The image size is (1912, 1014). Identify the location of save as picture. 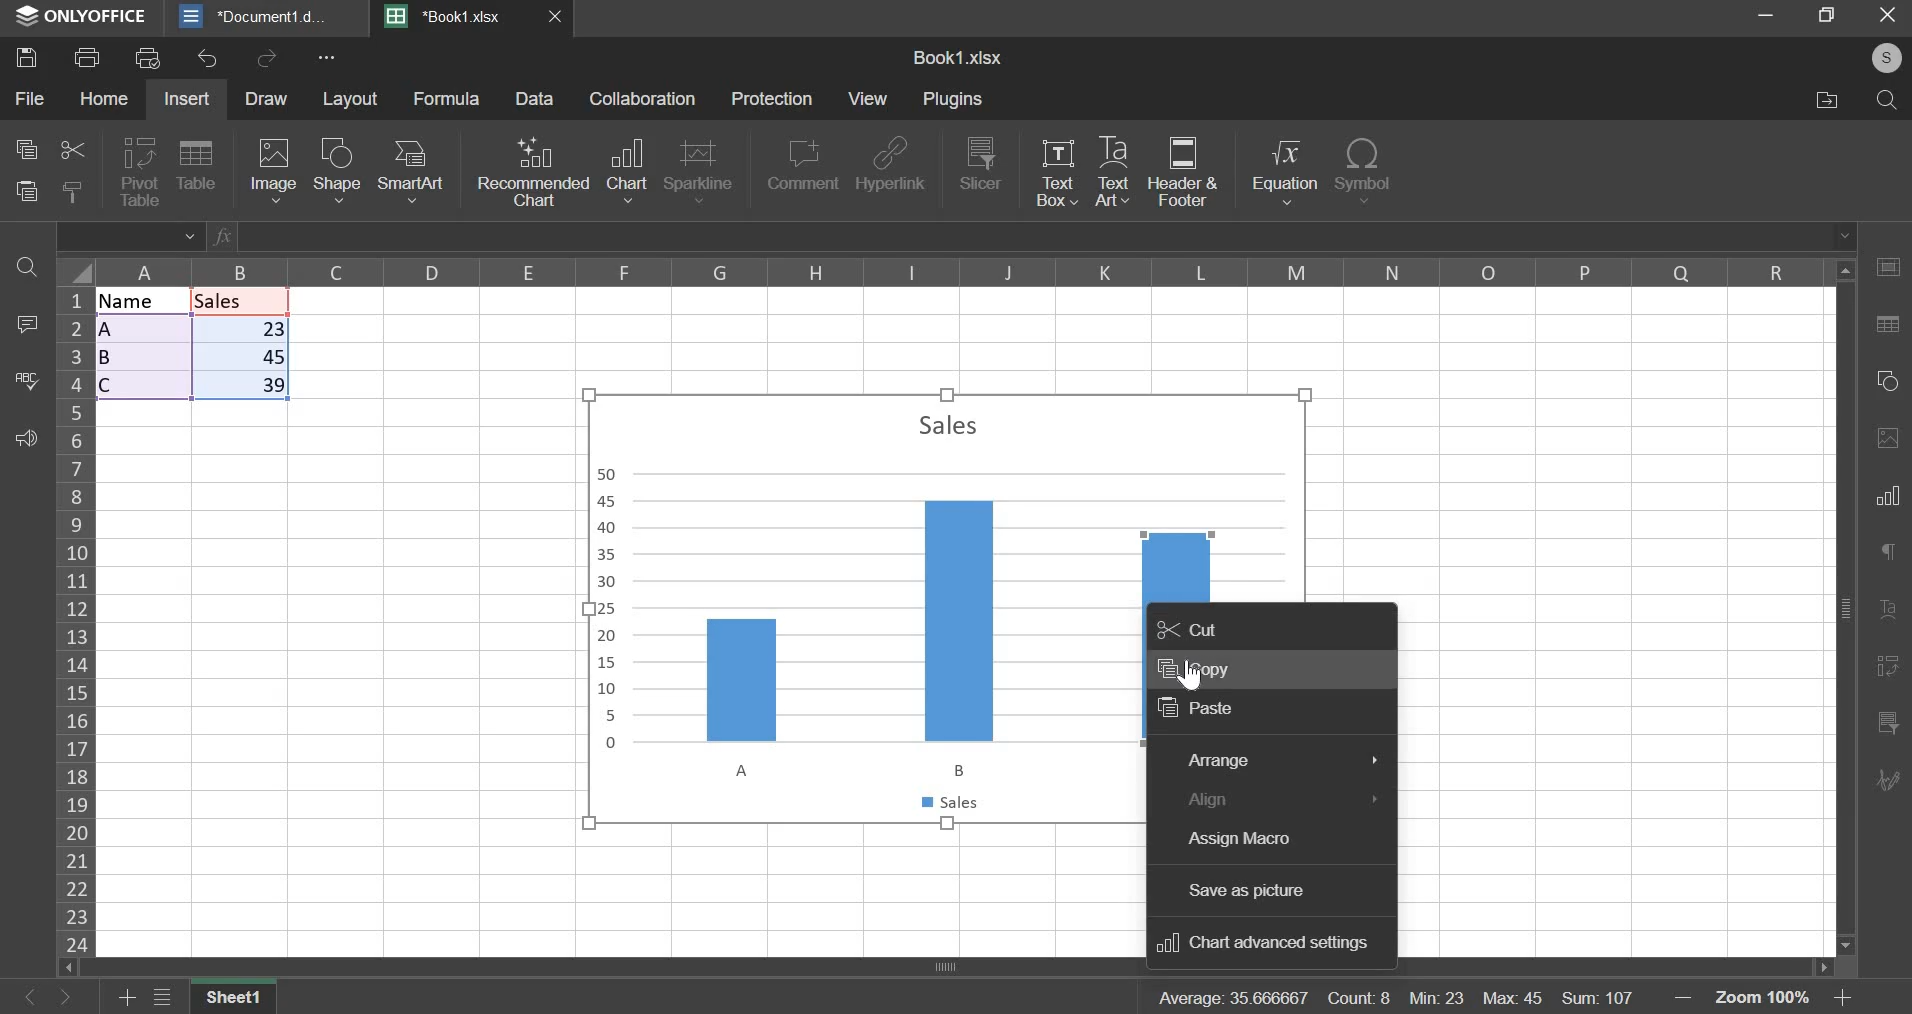
(1243, 887).